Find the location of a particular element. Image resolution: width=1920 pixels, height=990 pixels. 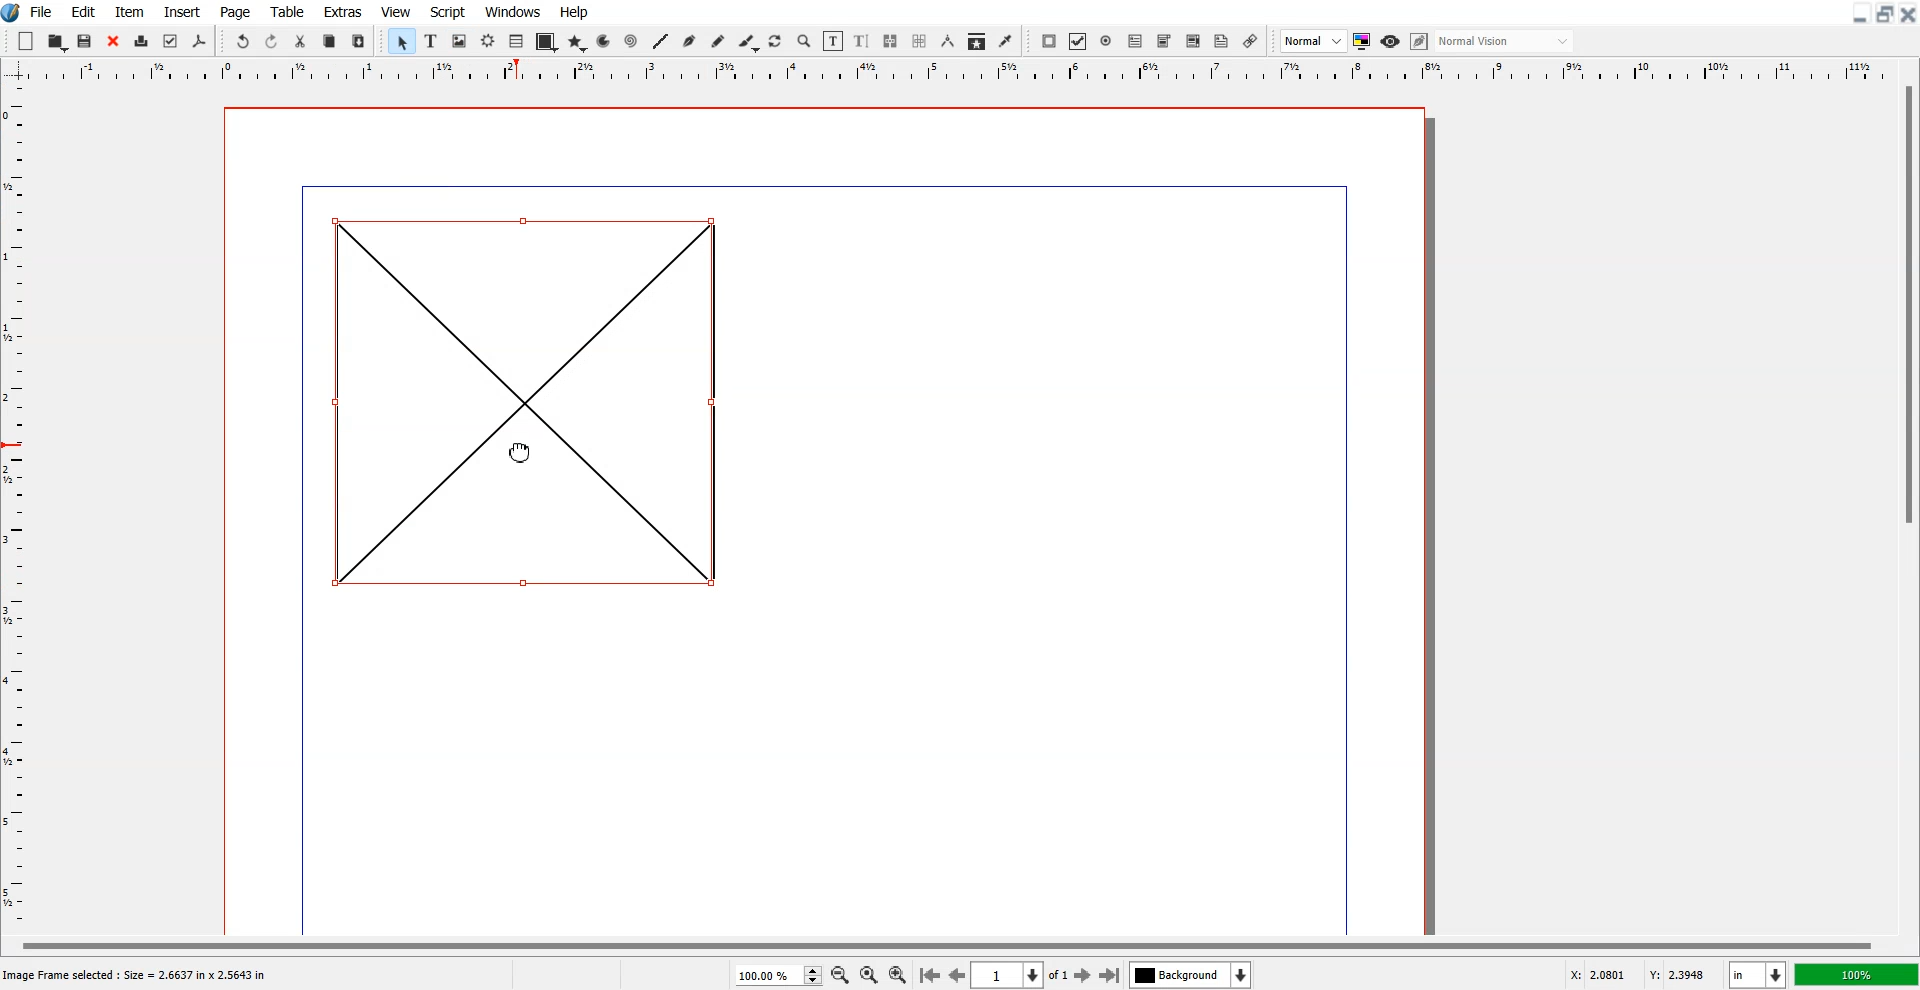

Image frame is located at coordinates (524, 398).